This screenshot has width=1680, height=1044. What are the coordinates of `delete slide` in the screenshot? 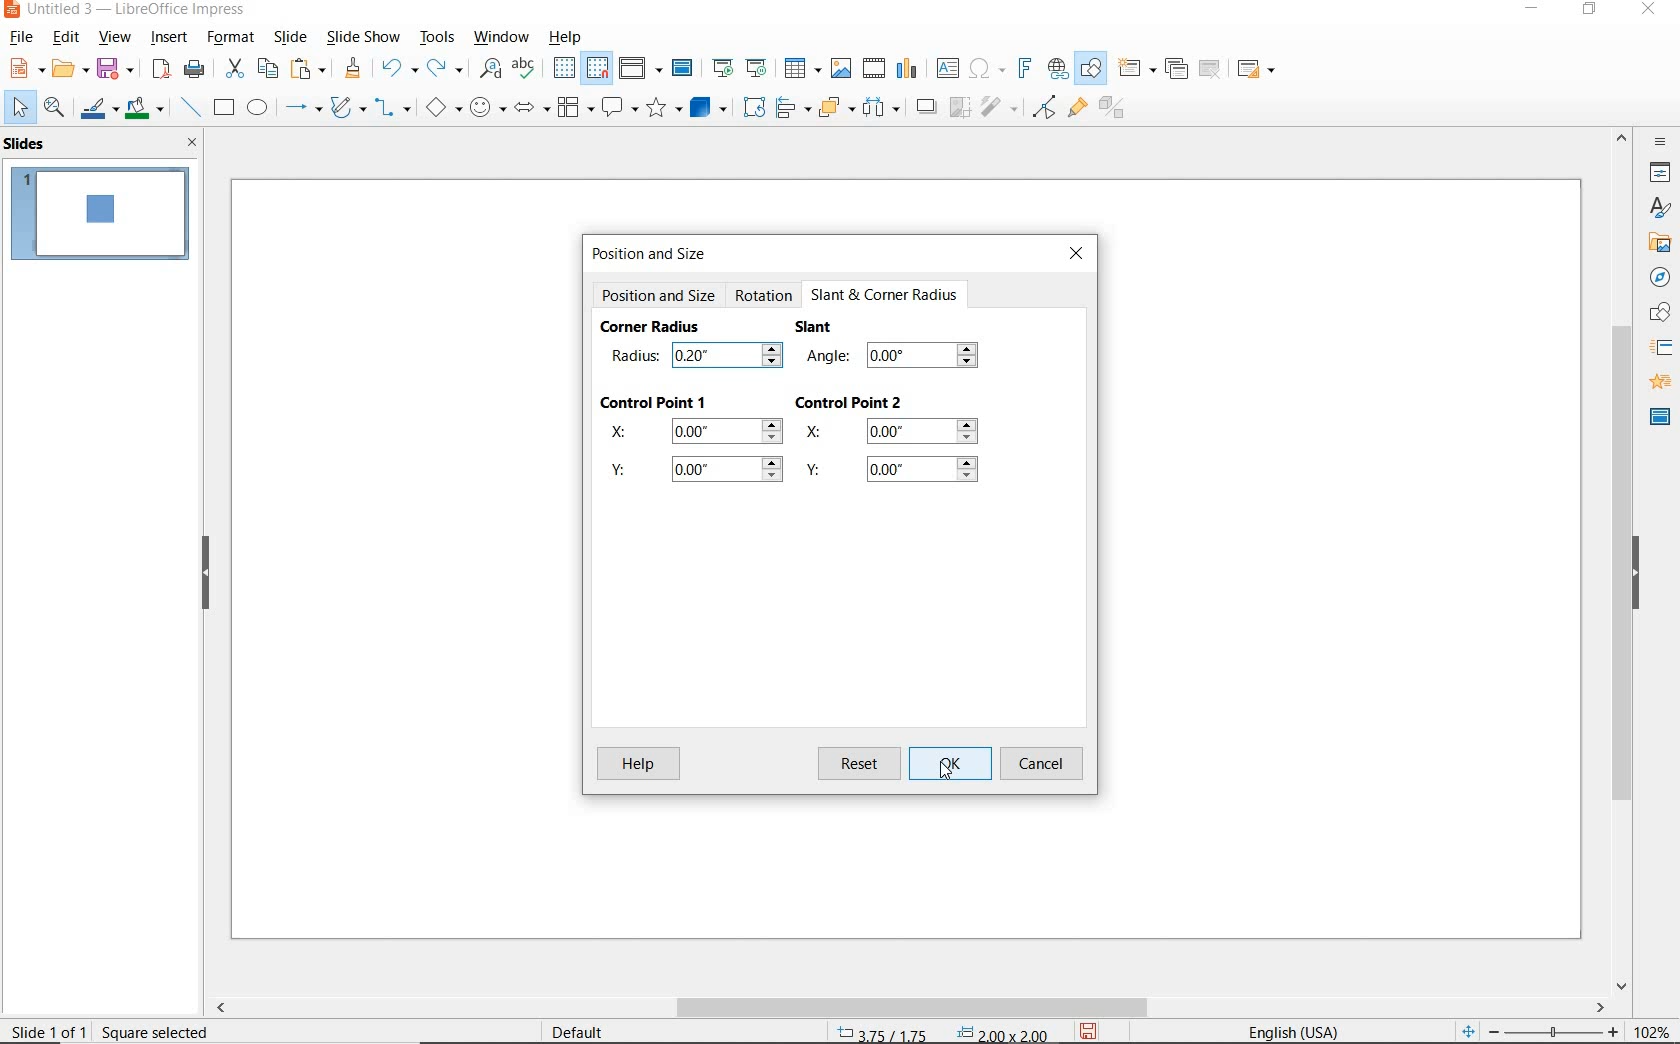 It's located at (1213, 69).